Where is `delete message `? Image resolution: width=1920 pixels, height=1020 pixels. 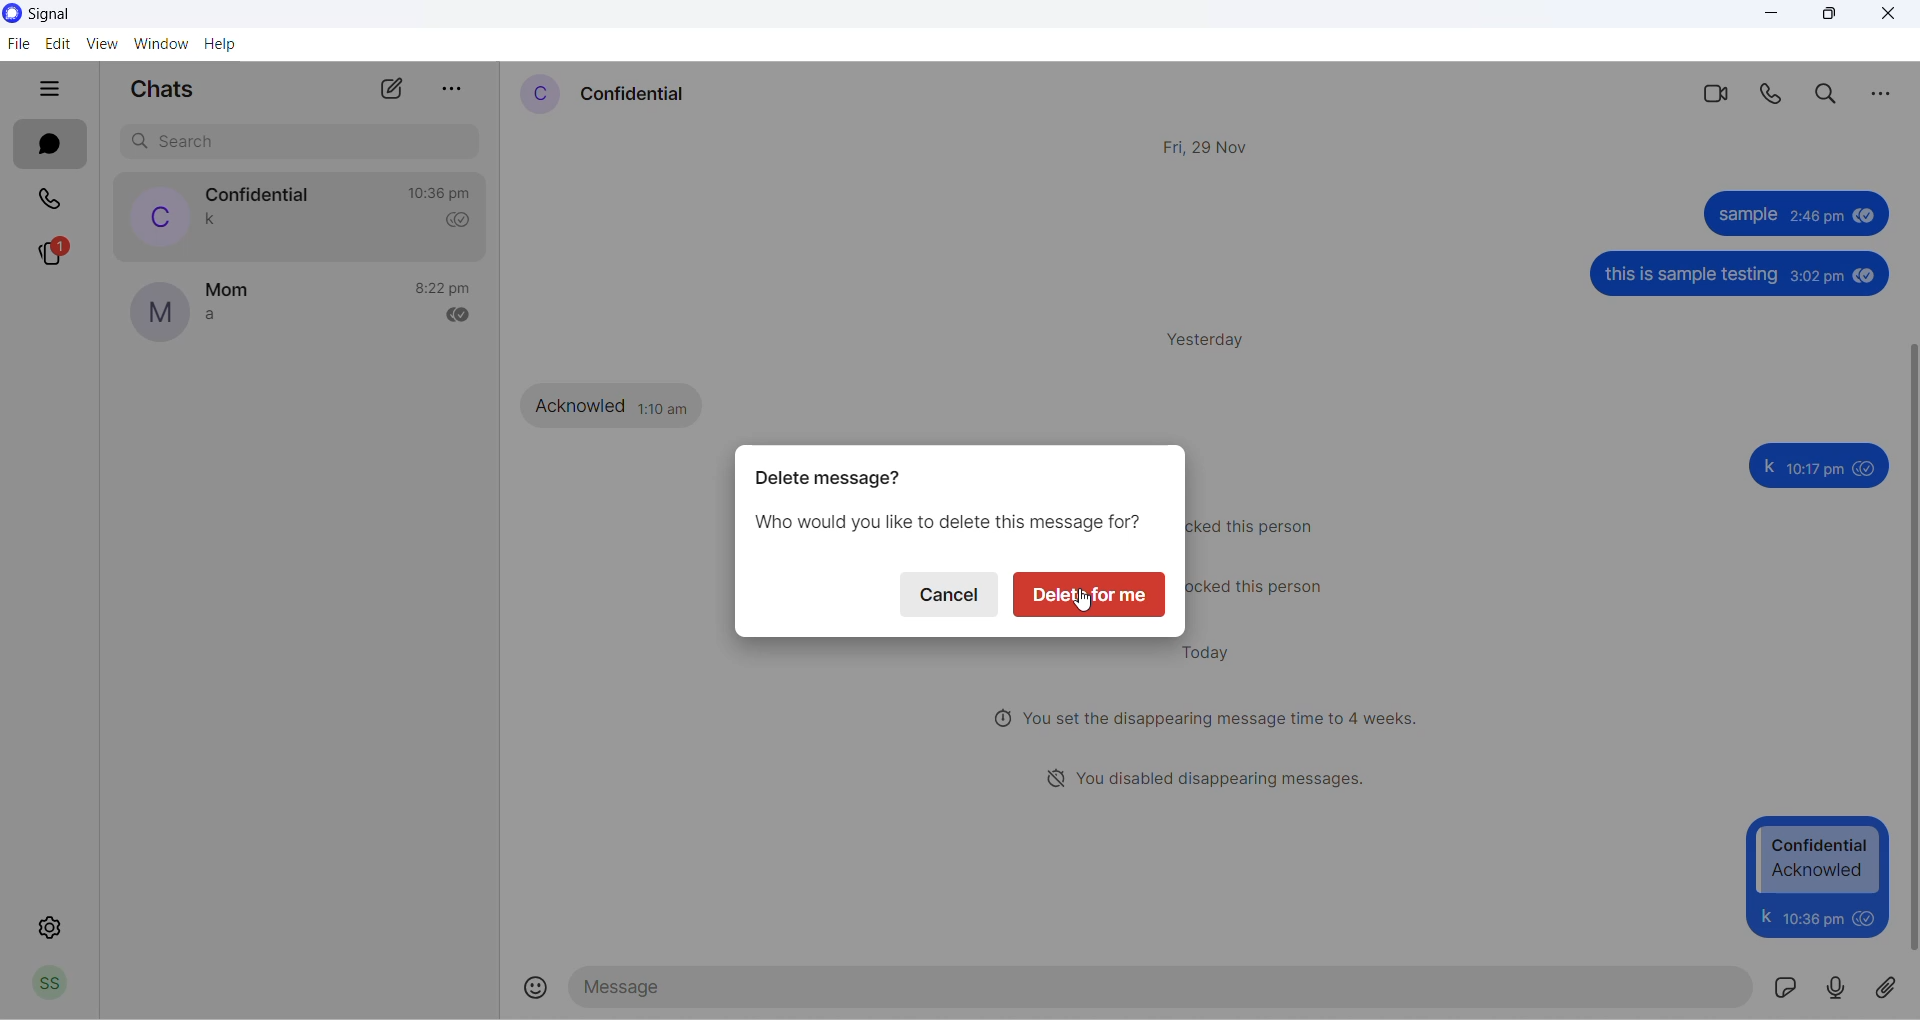 delete message  is located at coordinates (827, 479).